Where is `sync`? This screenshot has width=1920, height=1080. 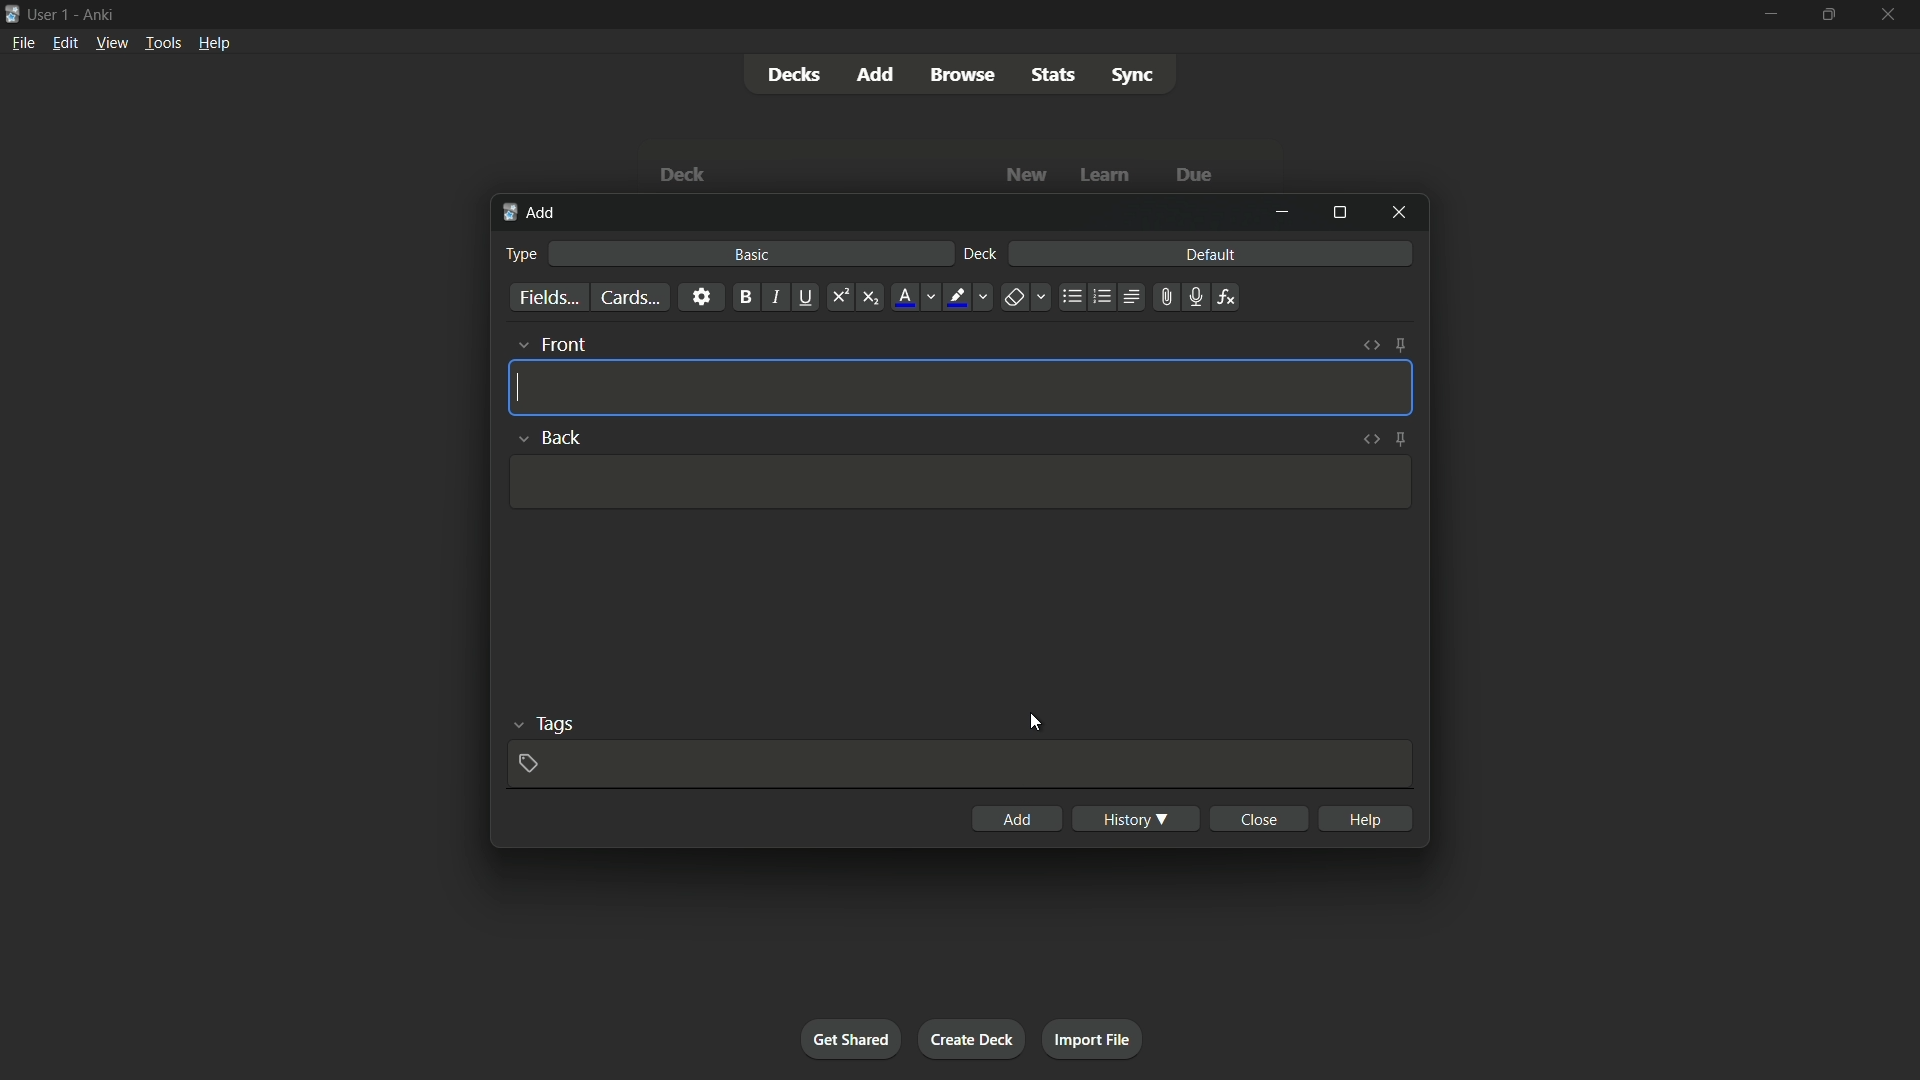
sync is located at coordinates (1135, 76).